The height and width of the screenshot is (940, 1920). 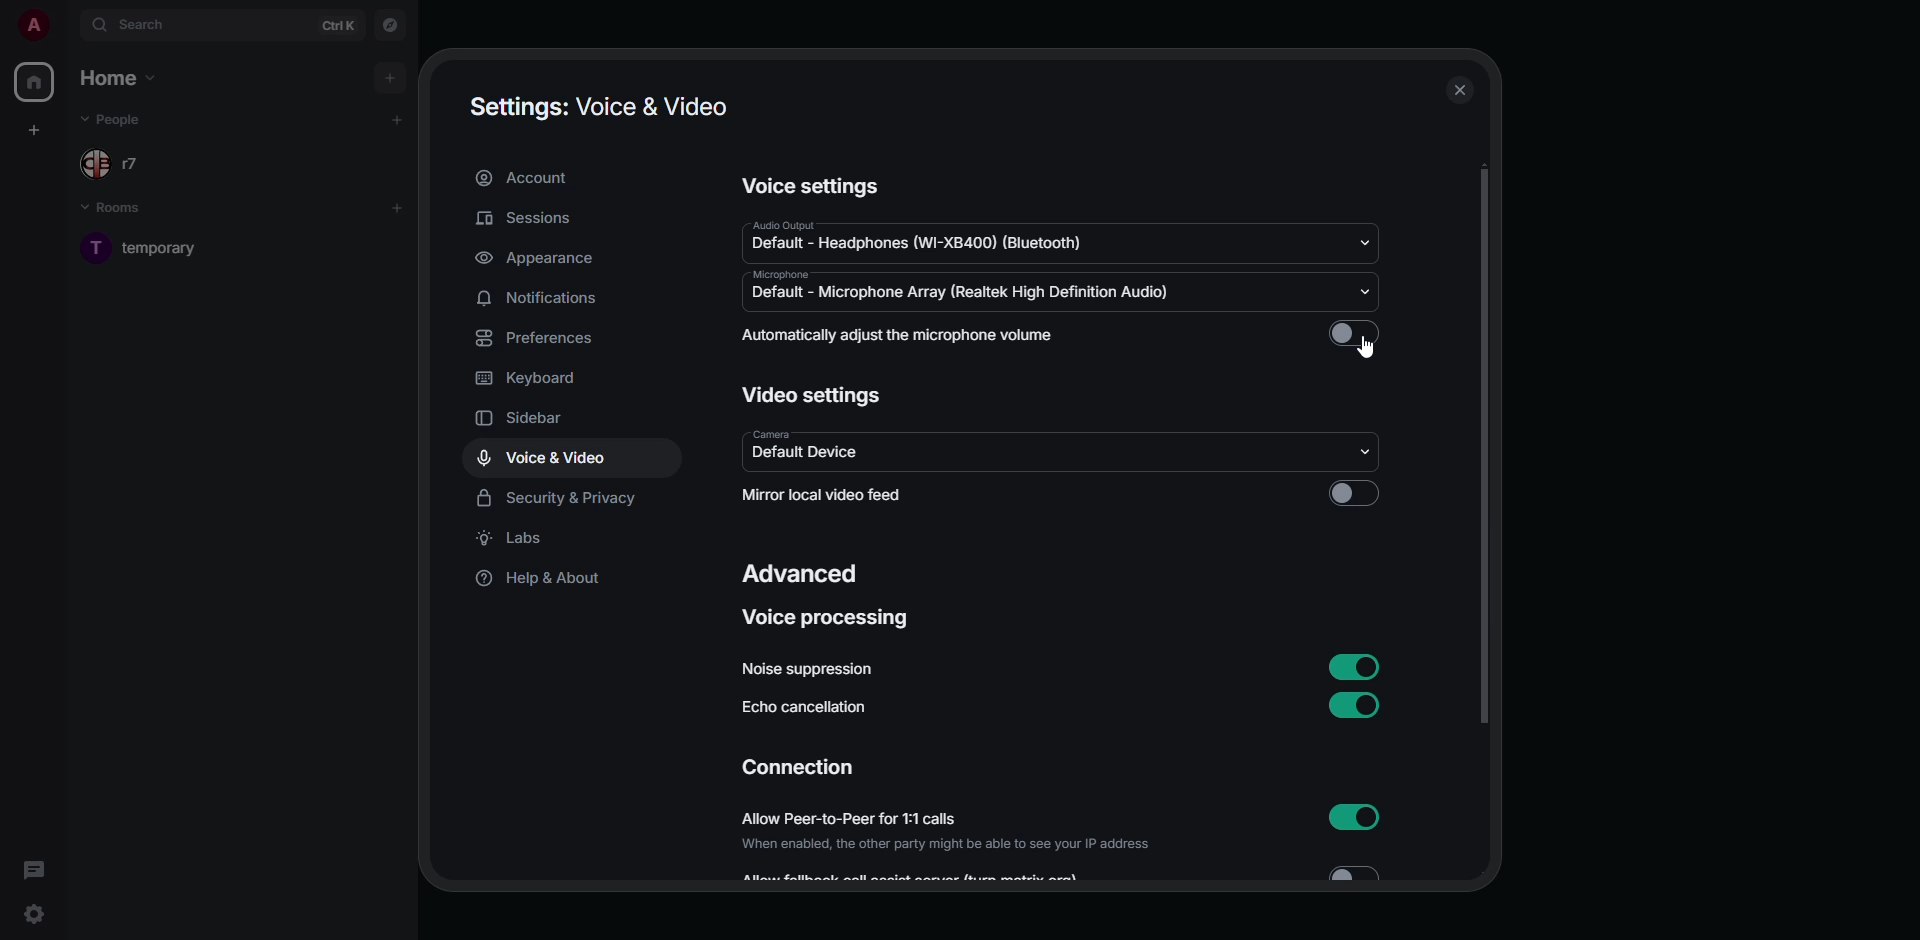 I want to click on home, so click(x=37, y=83).